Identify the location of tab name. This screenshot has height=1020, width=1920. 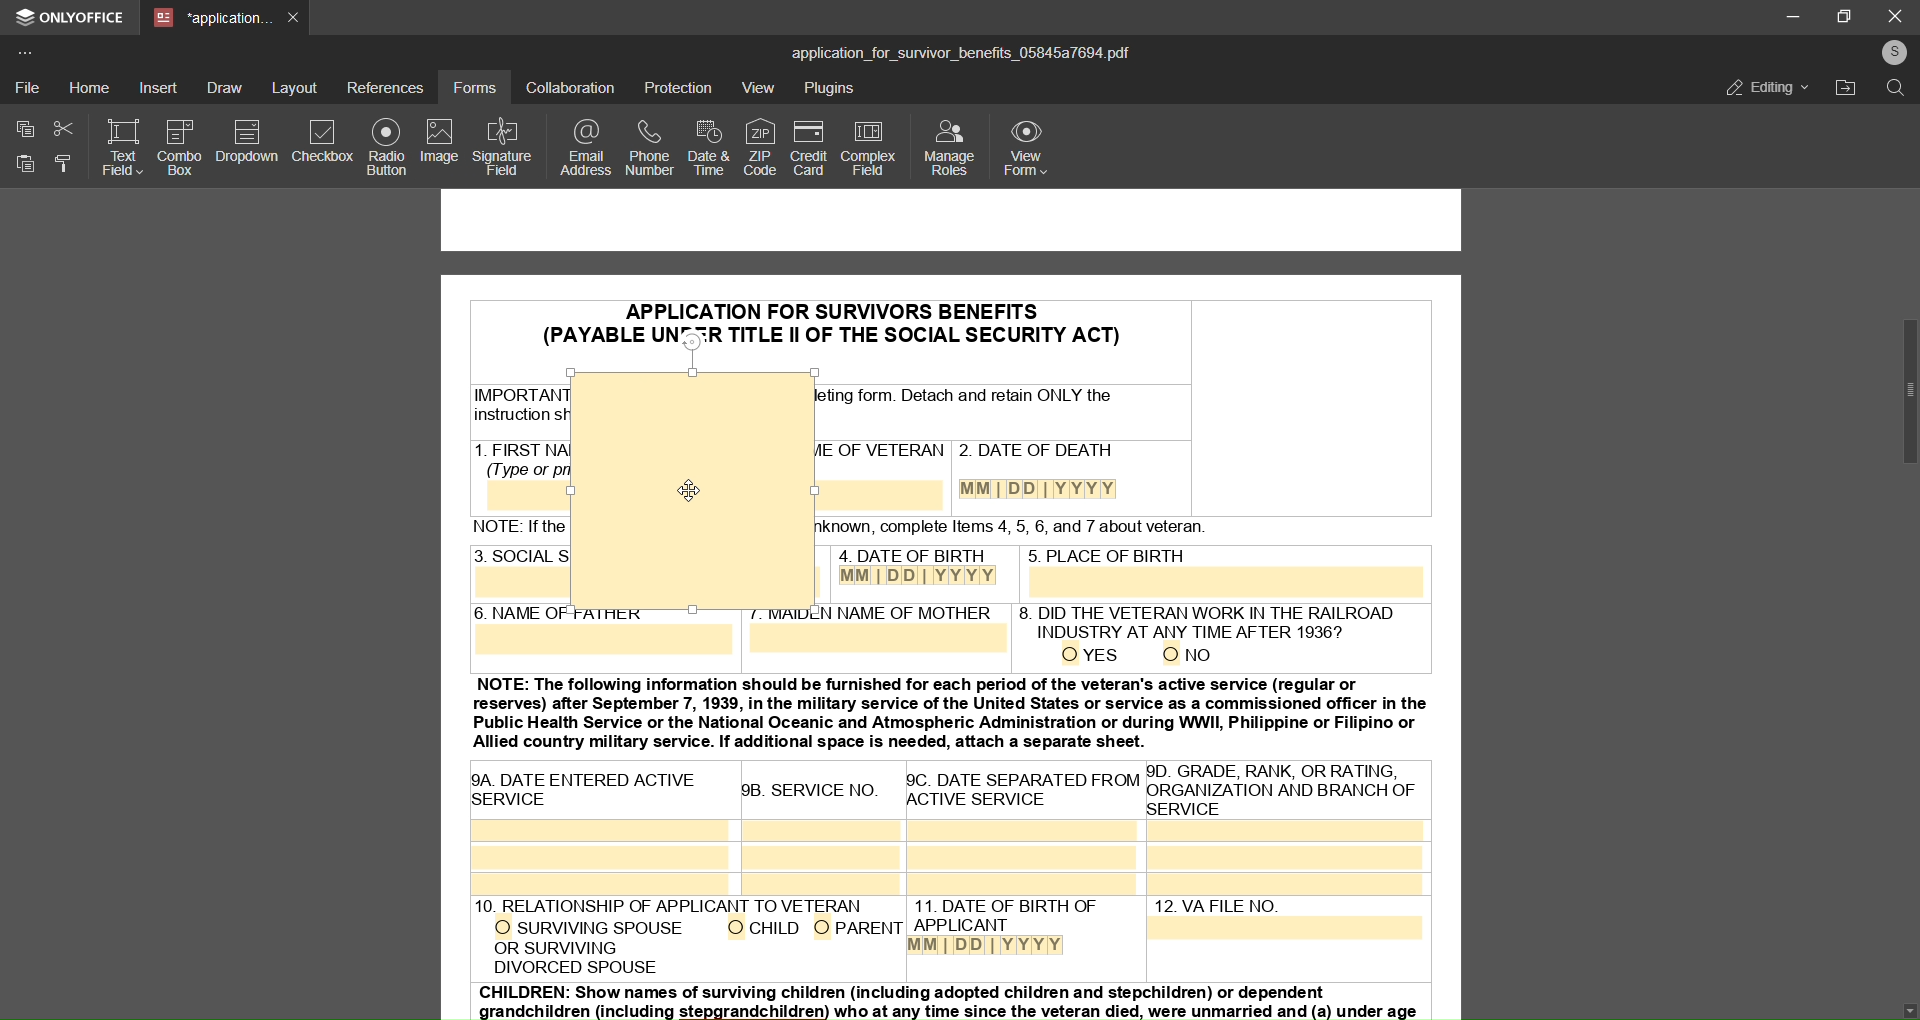
(211, 19).